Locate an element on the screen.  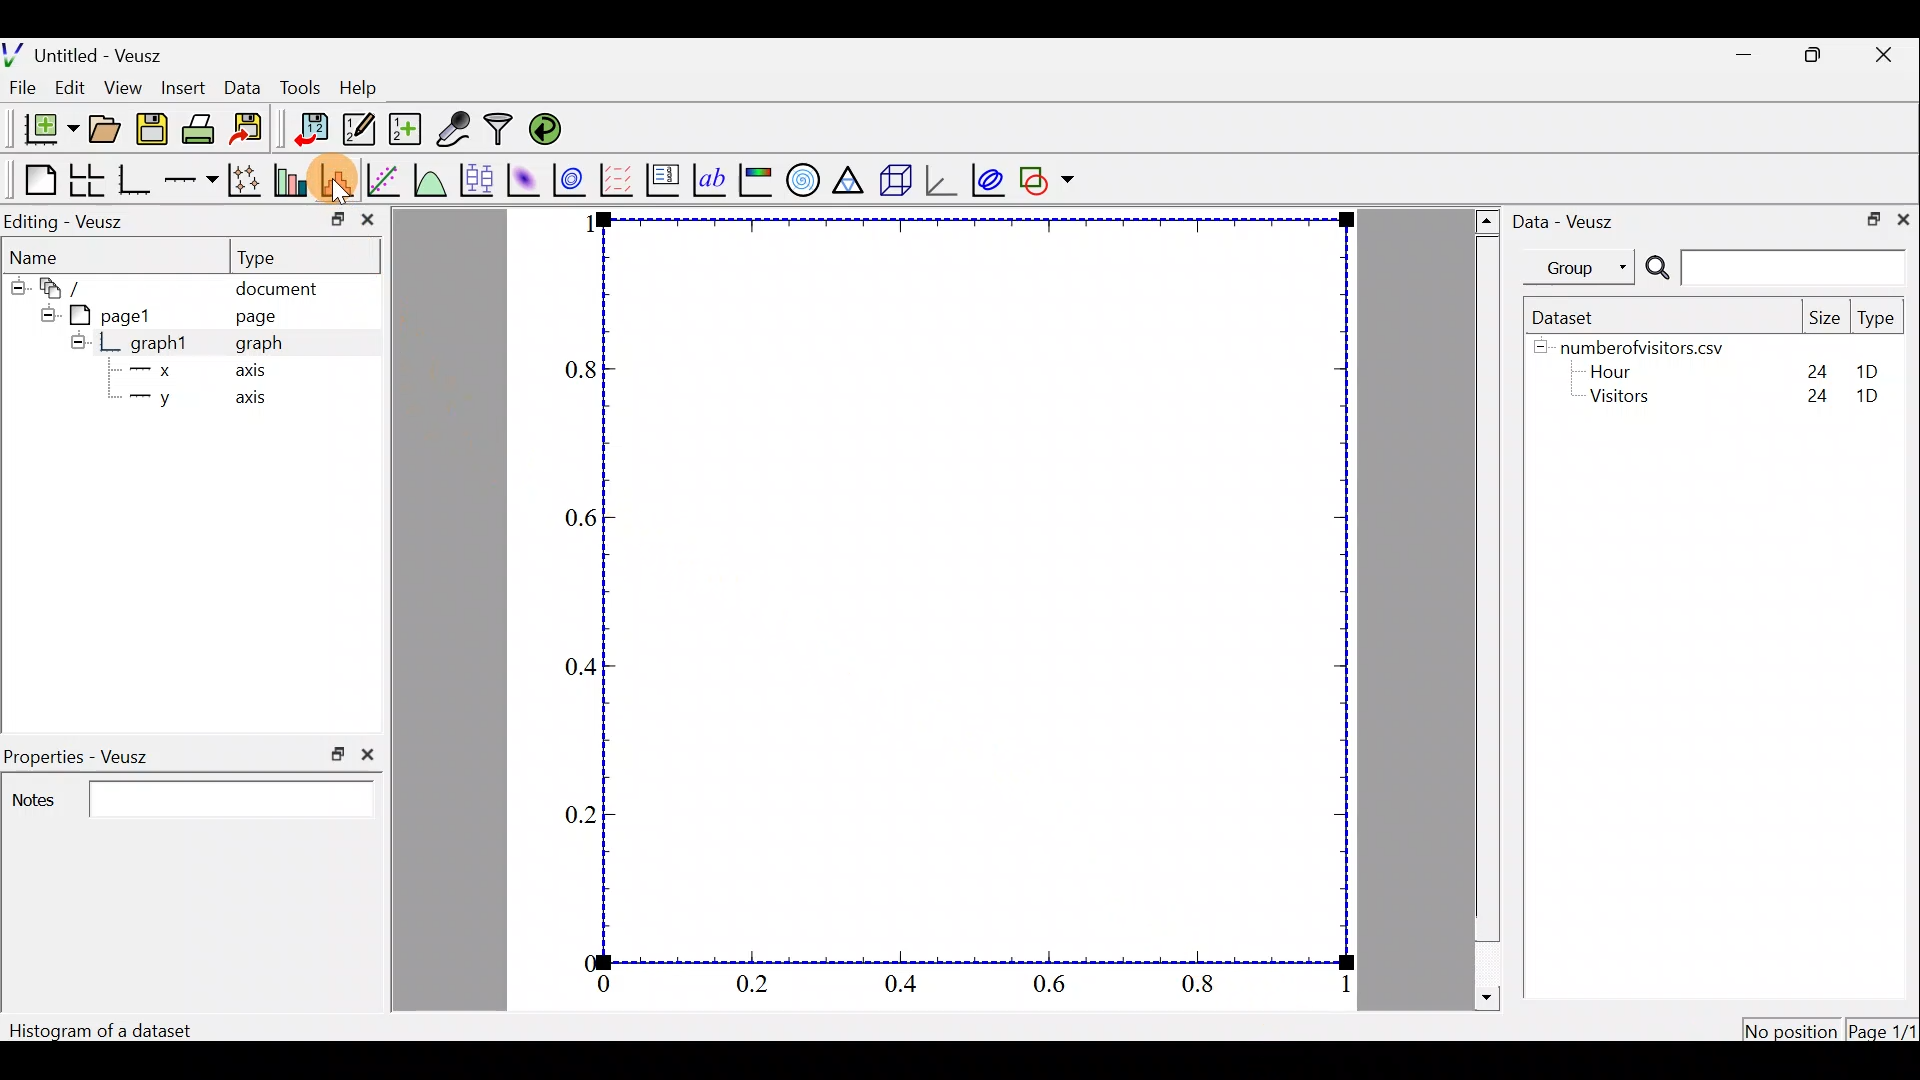
polar graph is located at coordinates (805, 182).